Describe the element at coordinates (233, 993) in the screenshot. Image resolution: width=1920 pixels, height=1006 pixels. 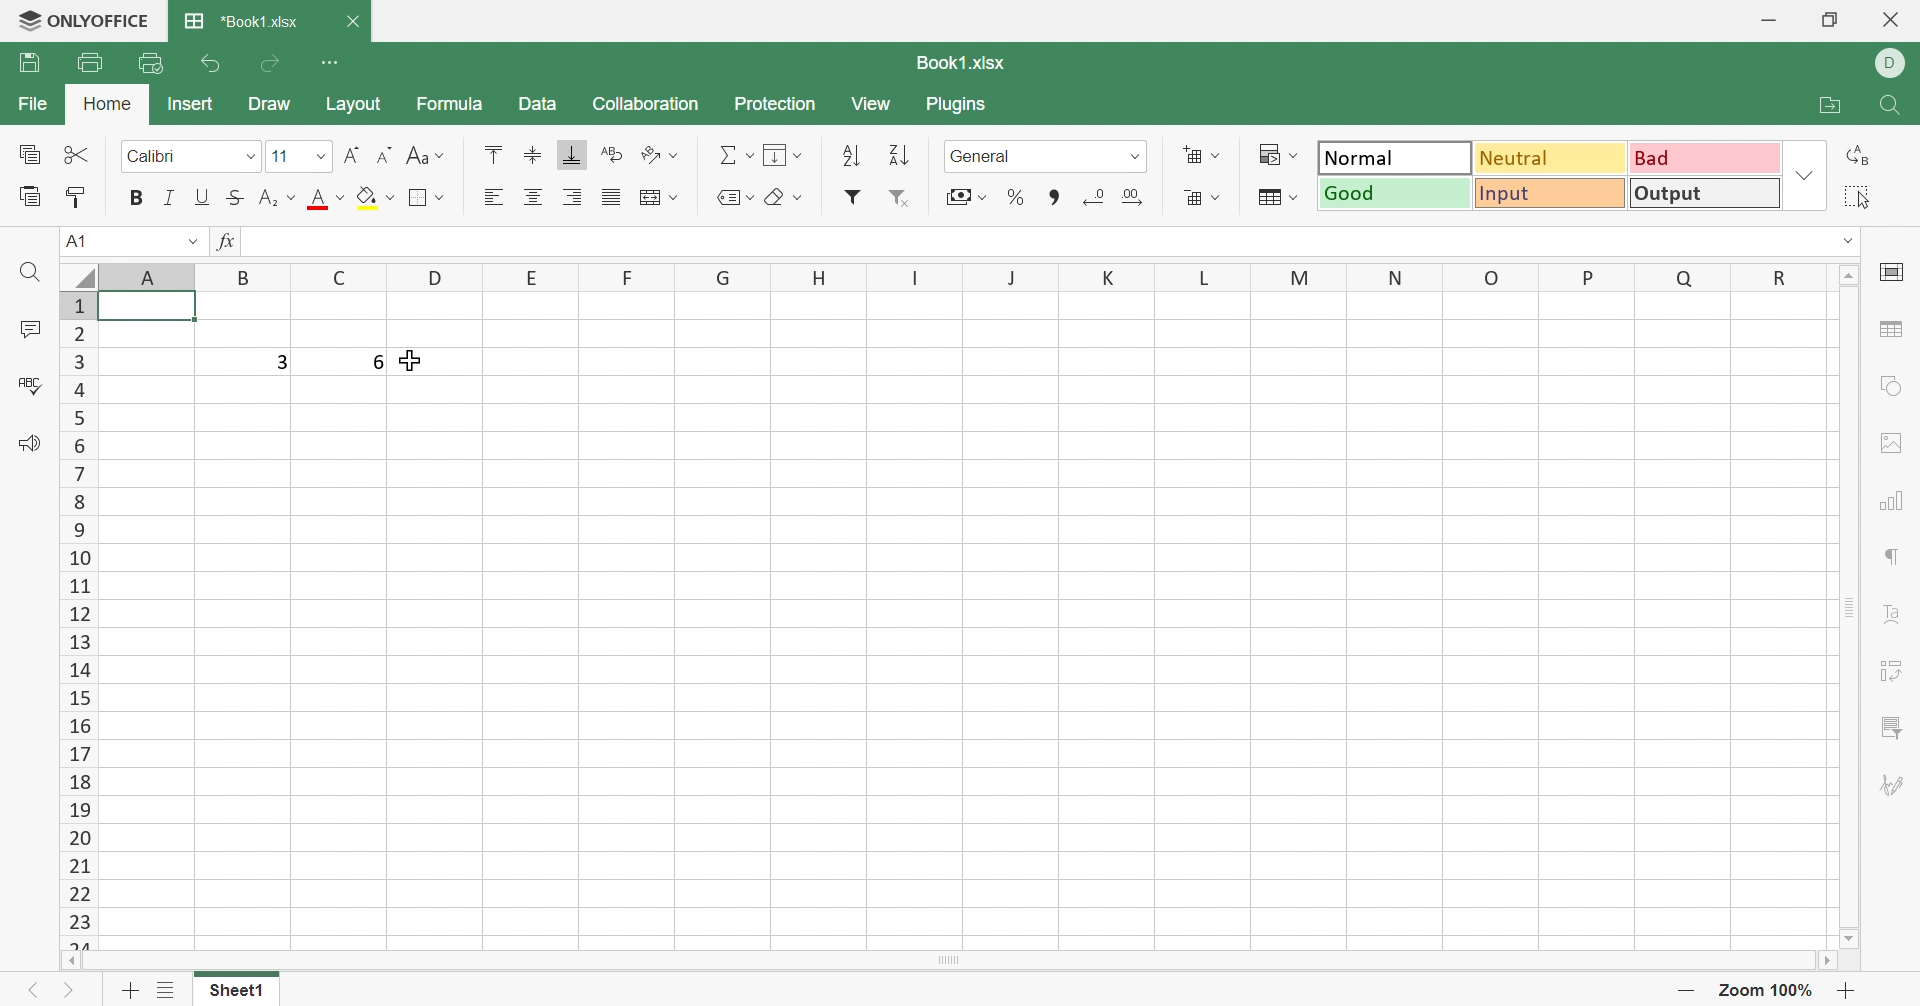
I see `Sheet1` at that location.